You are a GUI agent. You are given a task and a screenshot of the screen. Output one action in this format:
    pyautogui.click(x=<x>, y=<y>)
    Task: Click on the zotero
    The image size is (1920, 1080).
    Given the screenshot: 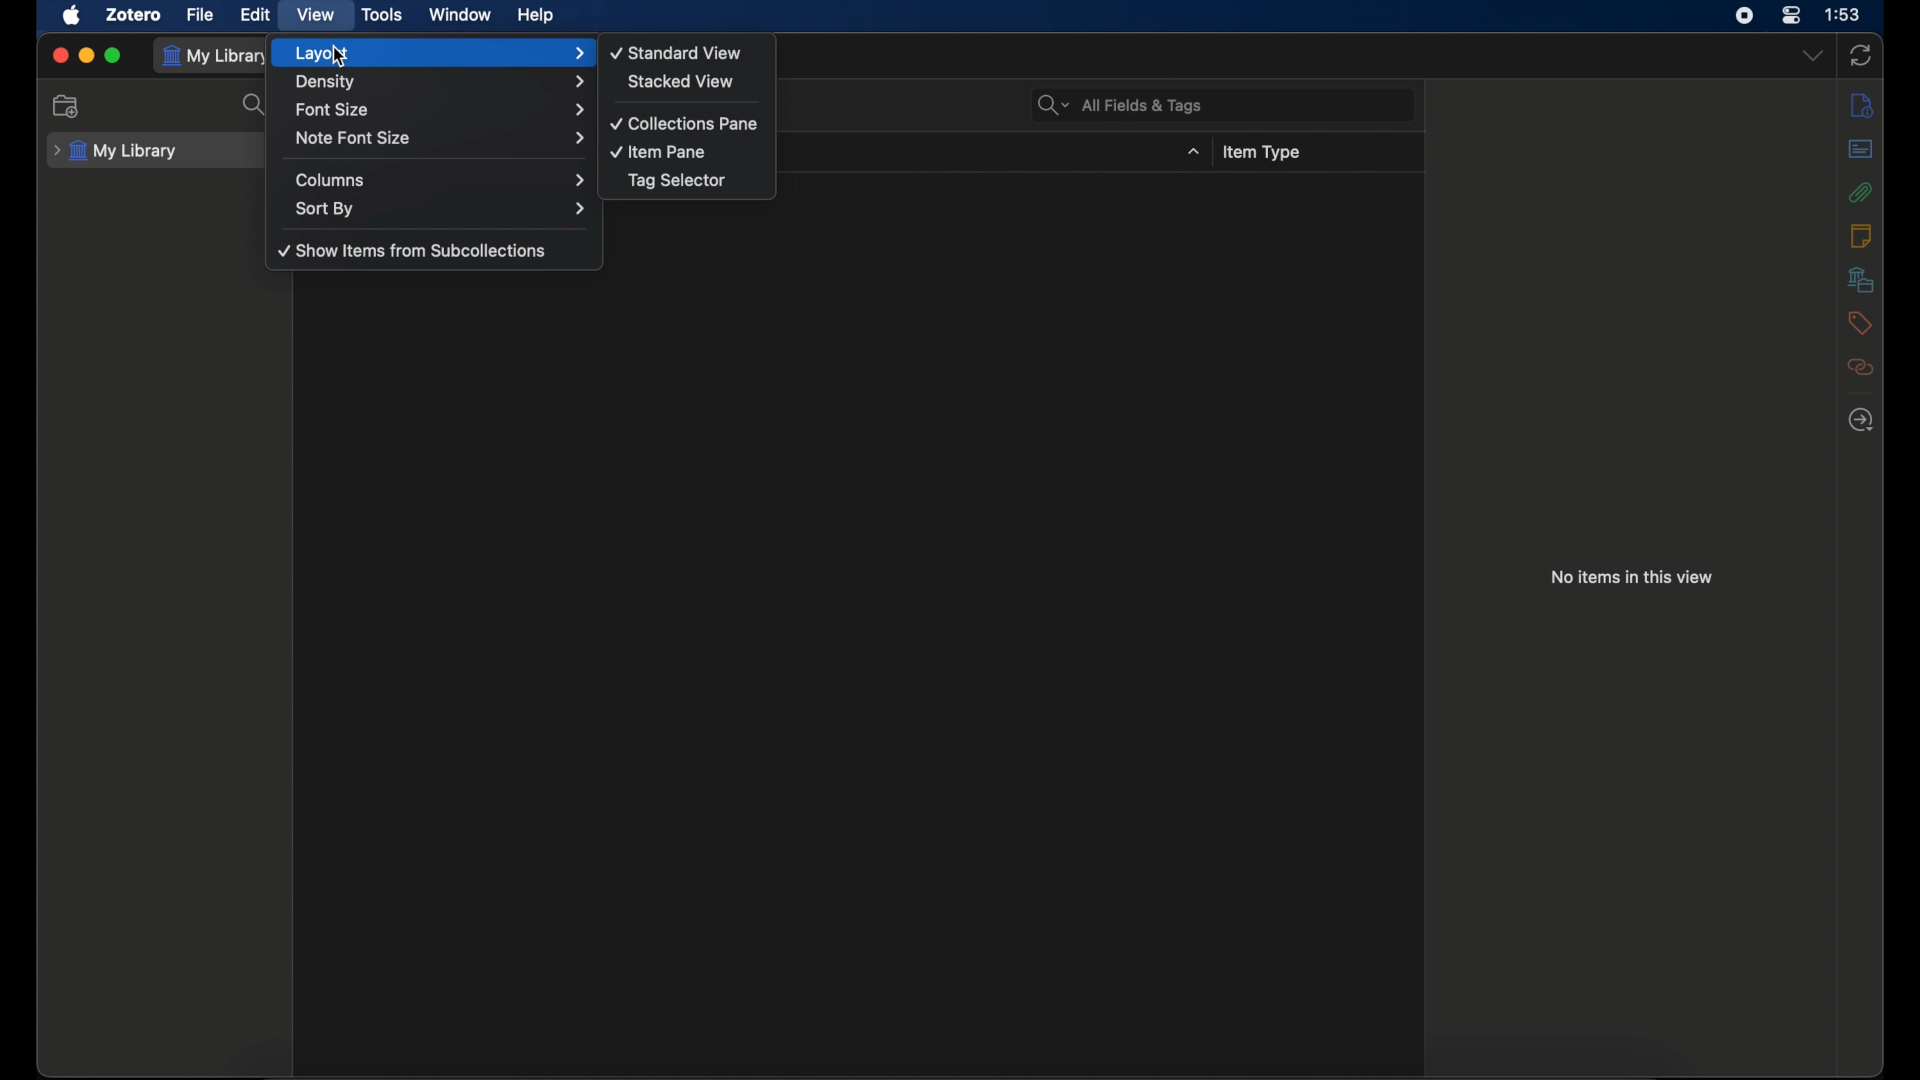 What is the action you would take?
    pyautogui.click(x=134, y=15)
    